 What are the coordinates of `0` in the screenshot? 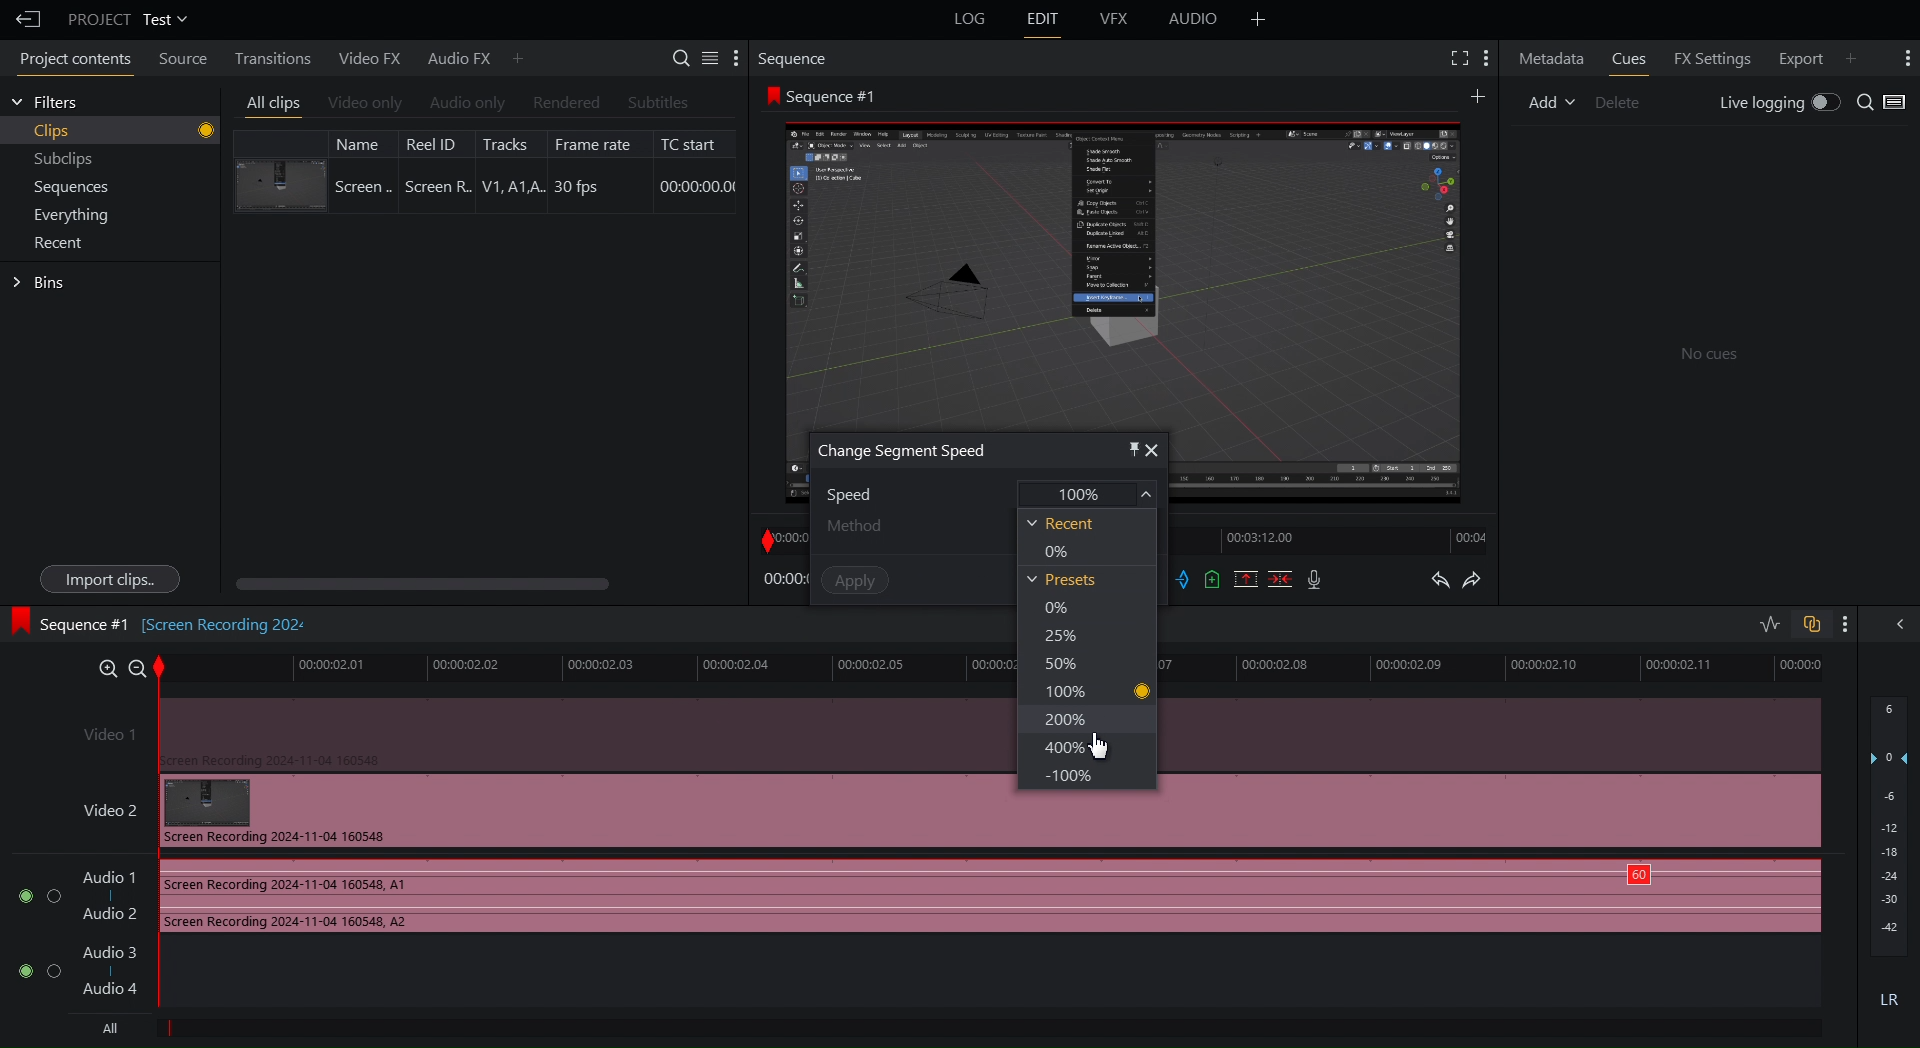 It's located at (1057, 609).